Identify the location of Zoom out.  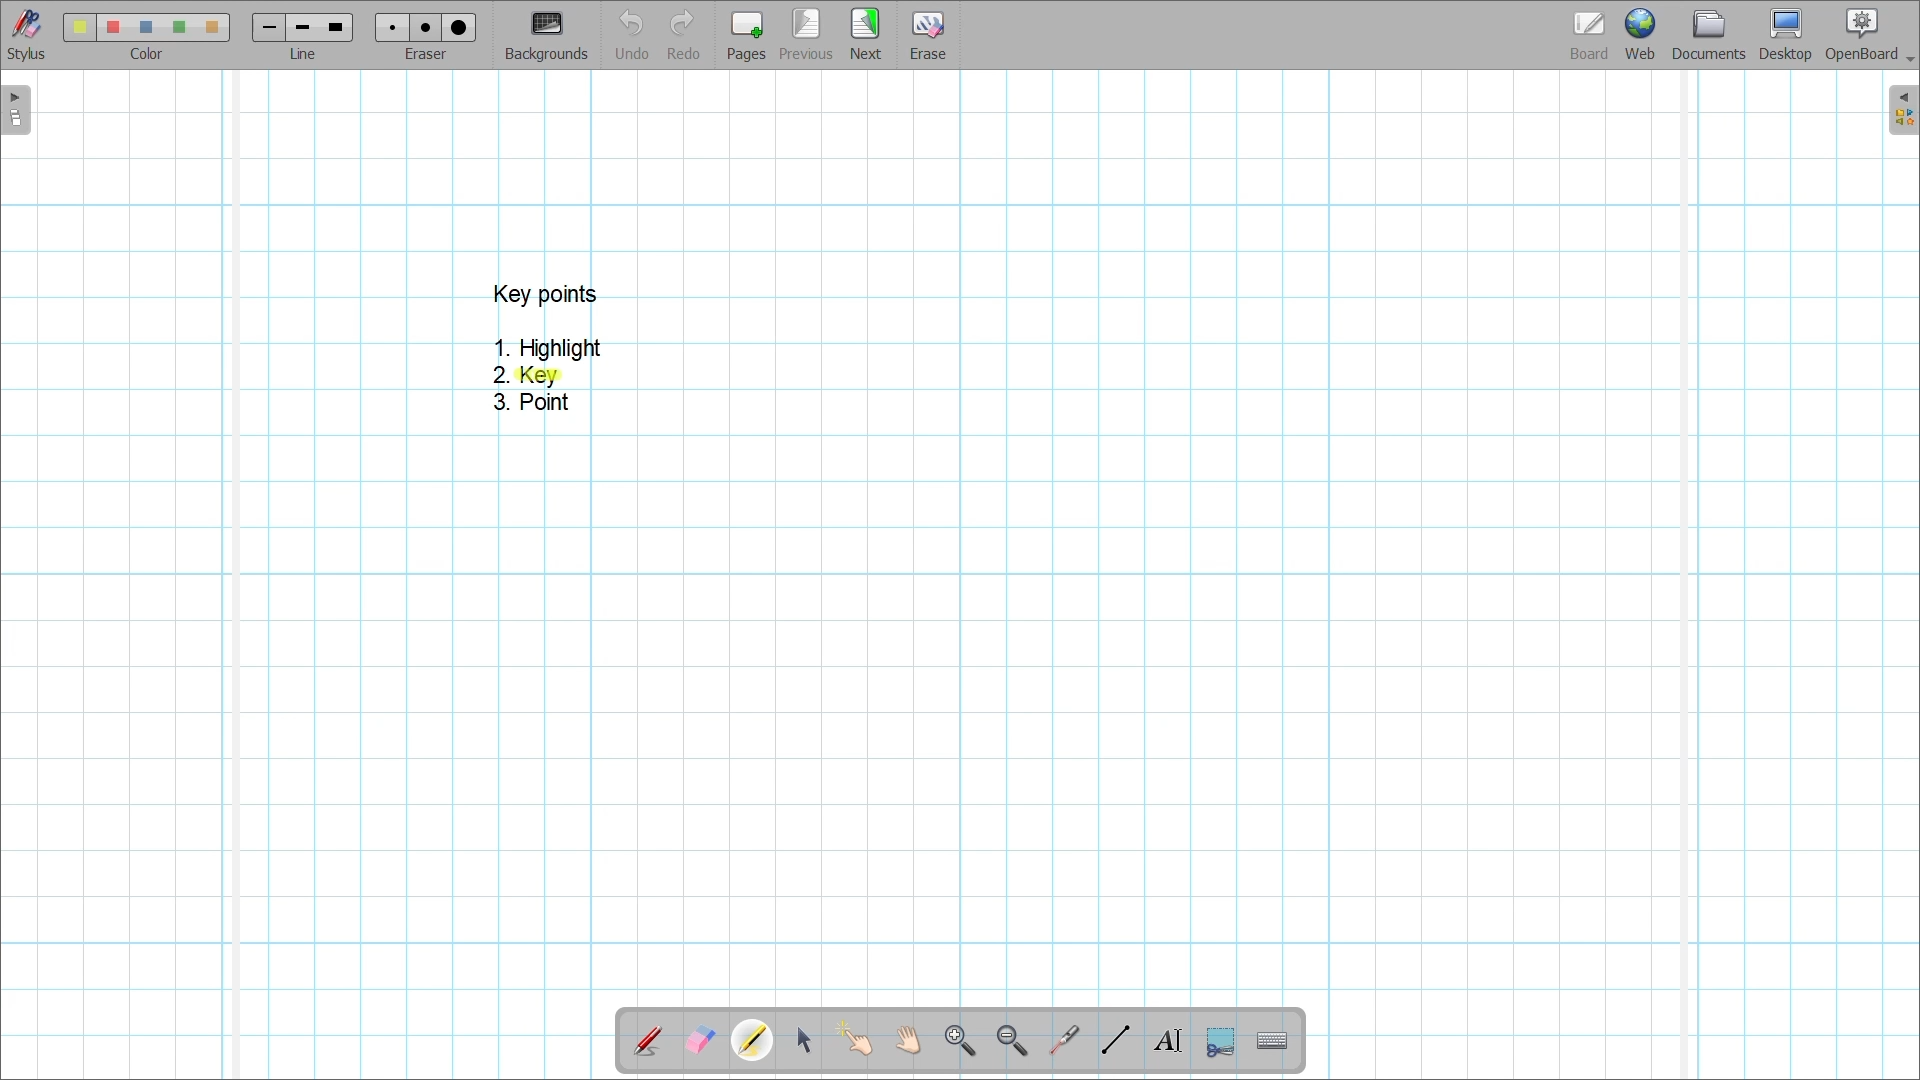
(1013, 1042).